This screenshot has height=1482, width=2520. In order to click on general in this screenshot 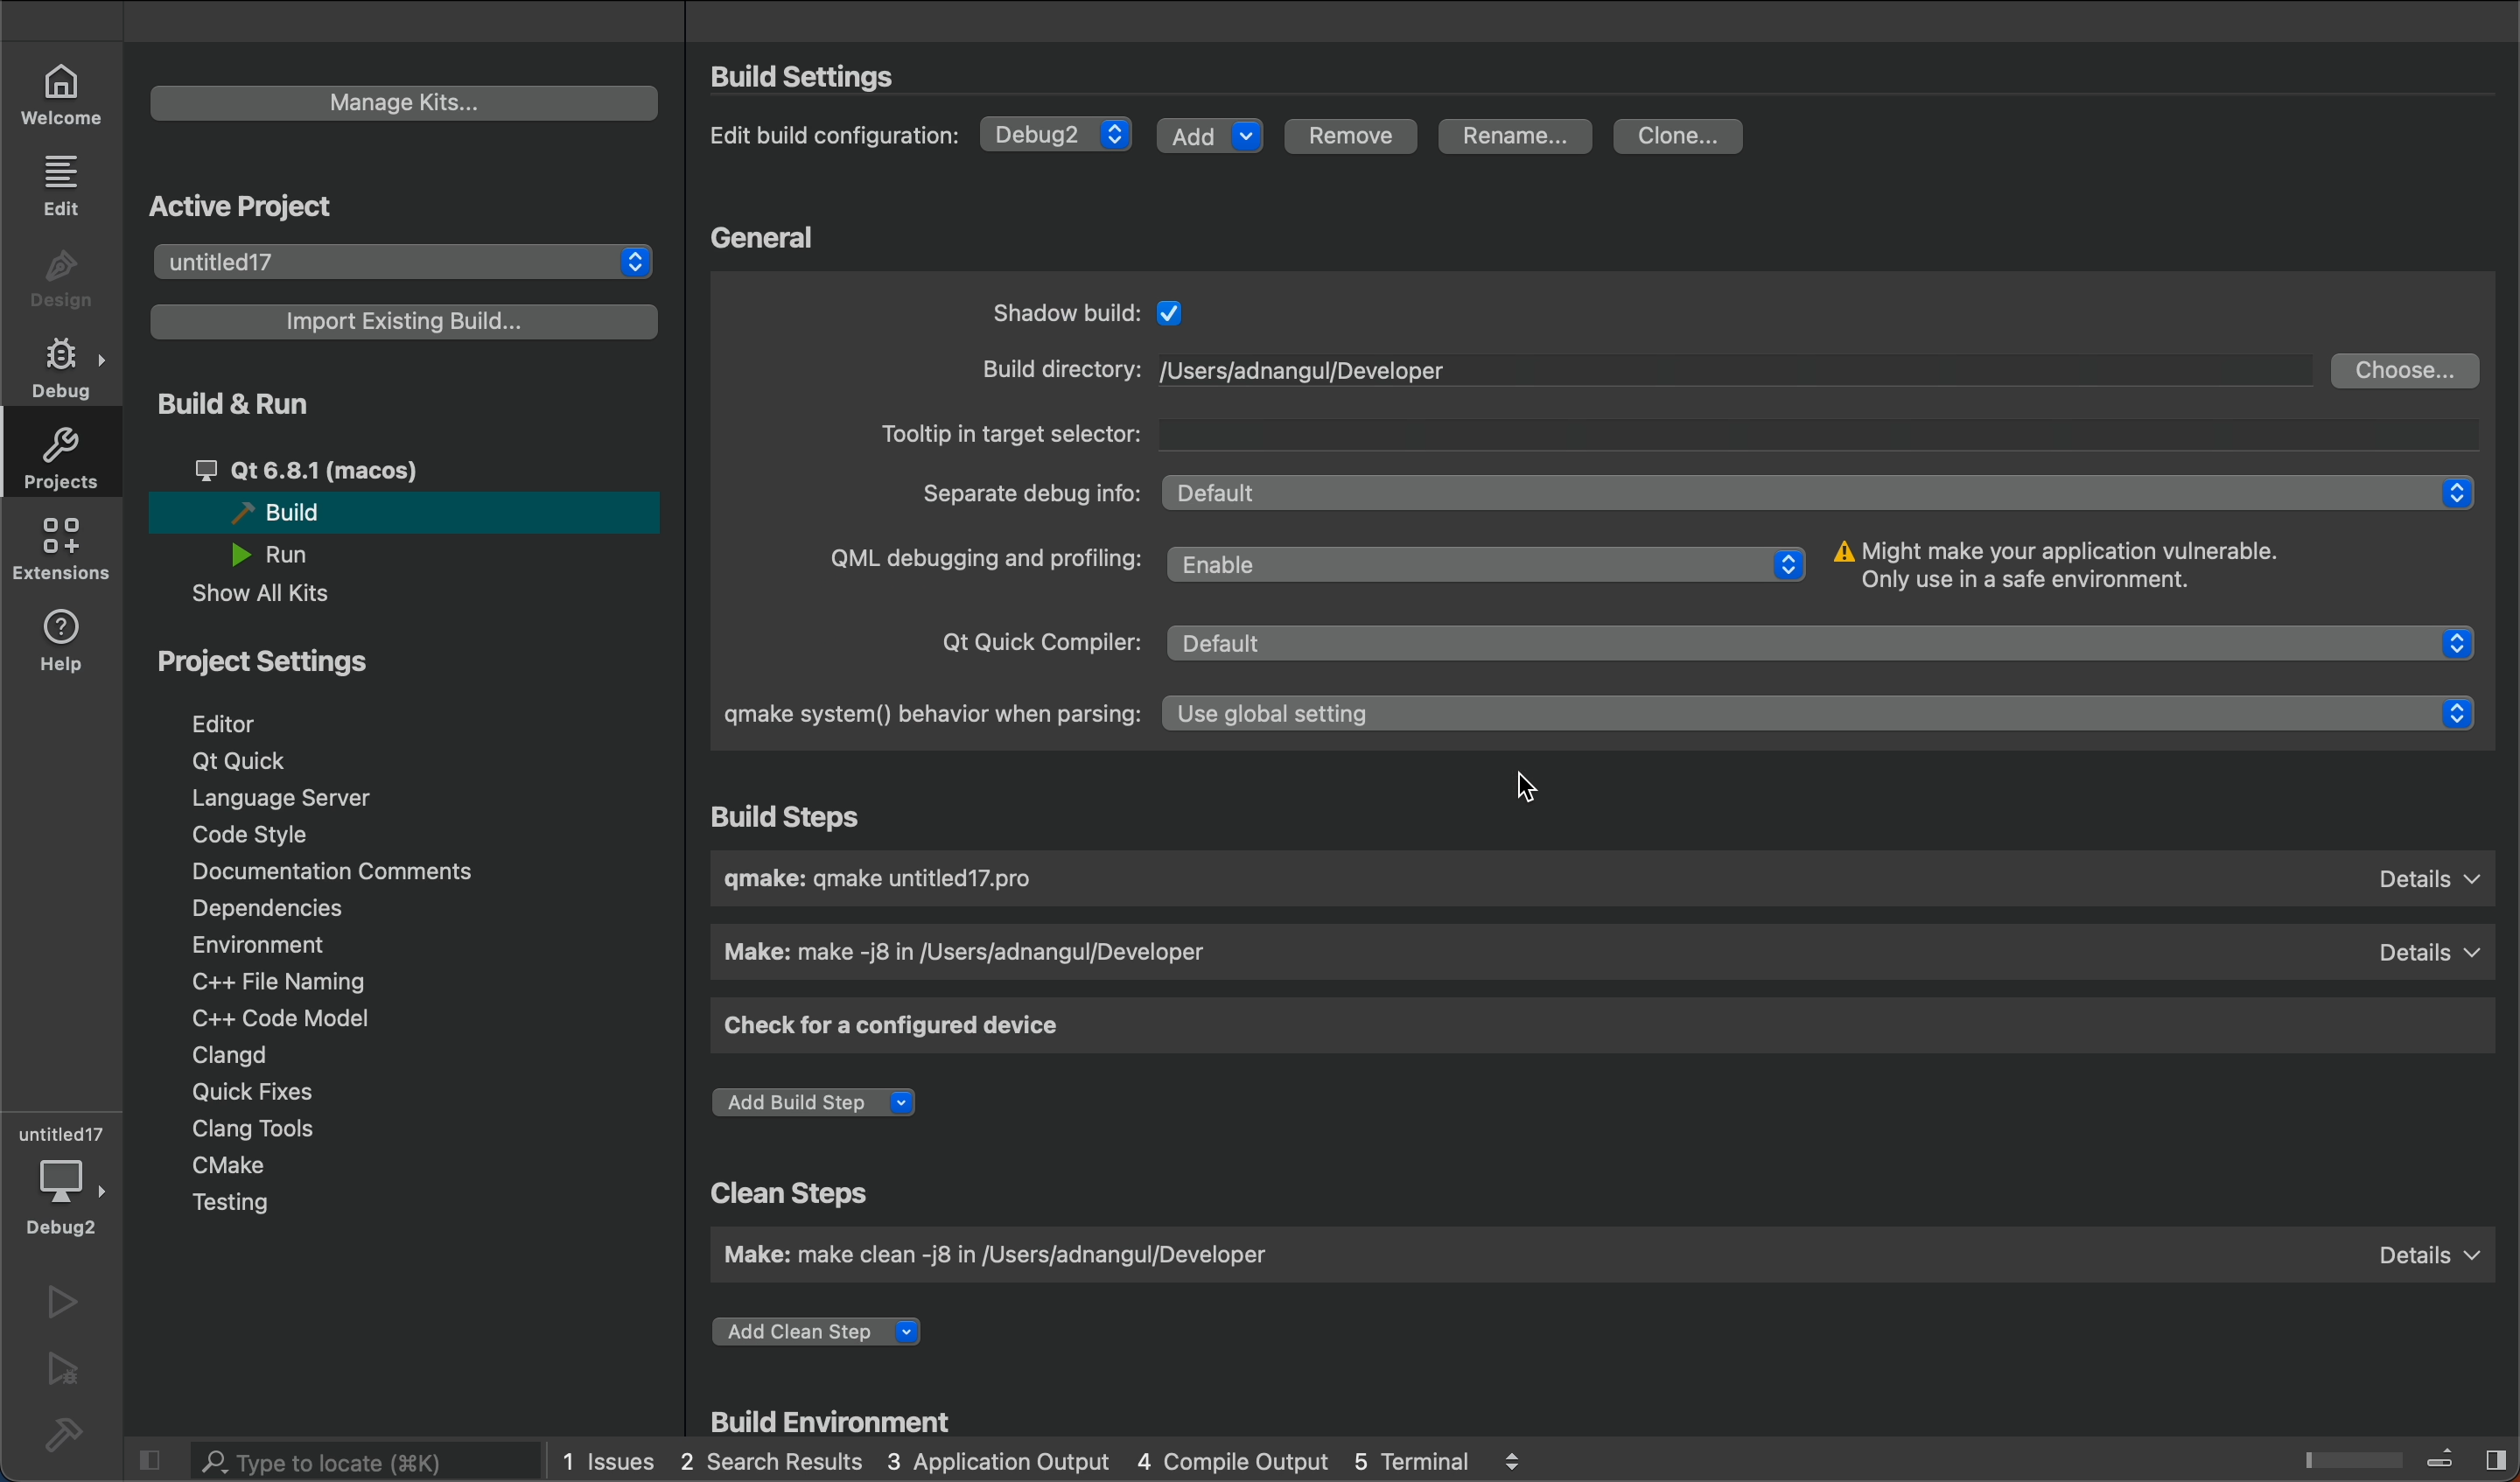, I will do `click(766, 235)`.